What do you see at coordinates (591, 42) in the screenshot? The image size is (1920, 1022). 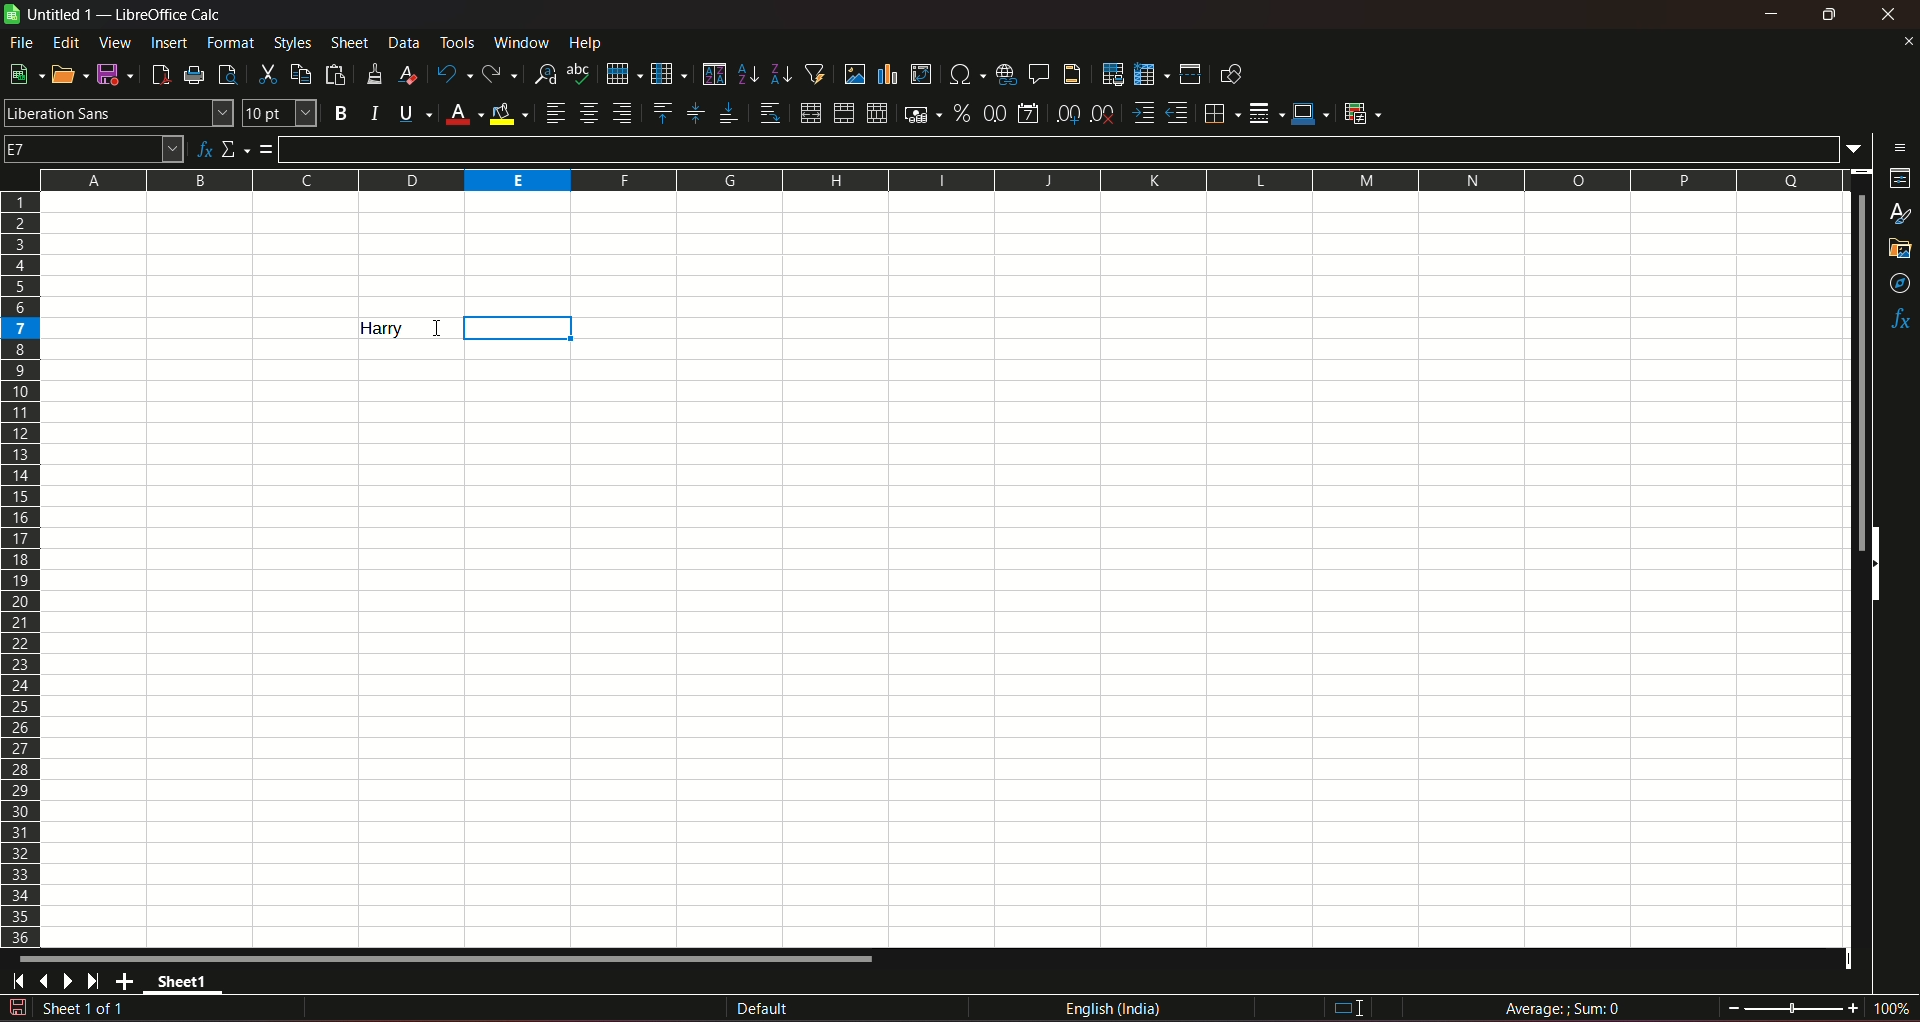 I see `help` at bounding box center [591, 42].